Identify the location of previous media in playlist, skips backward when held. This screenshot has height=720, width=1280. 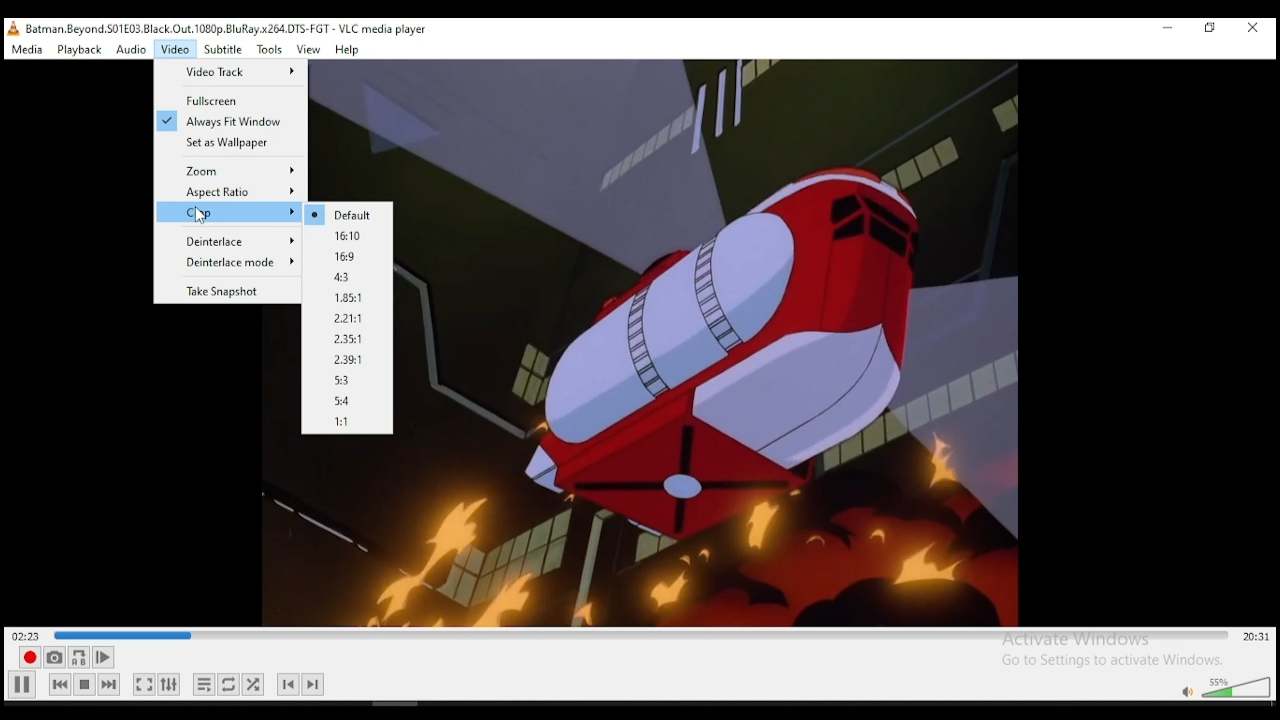
(60, 685).